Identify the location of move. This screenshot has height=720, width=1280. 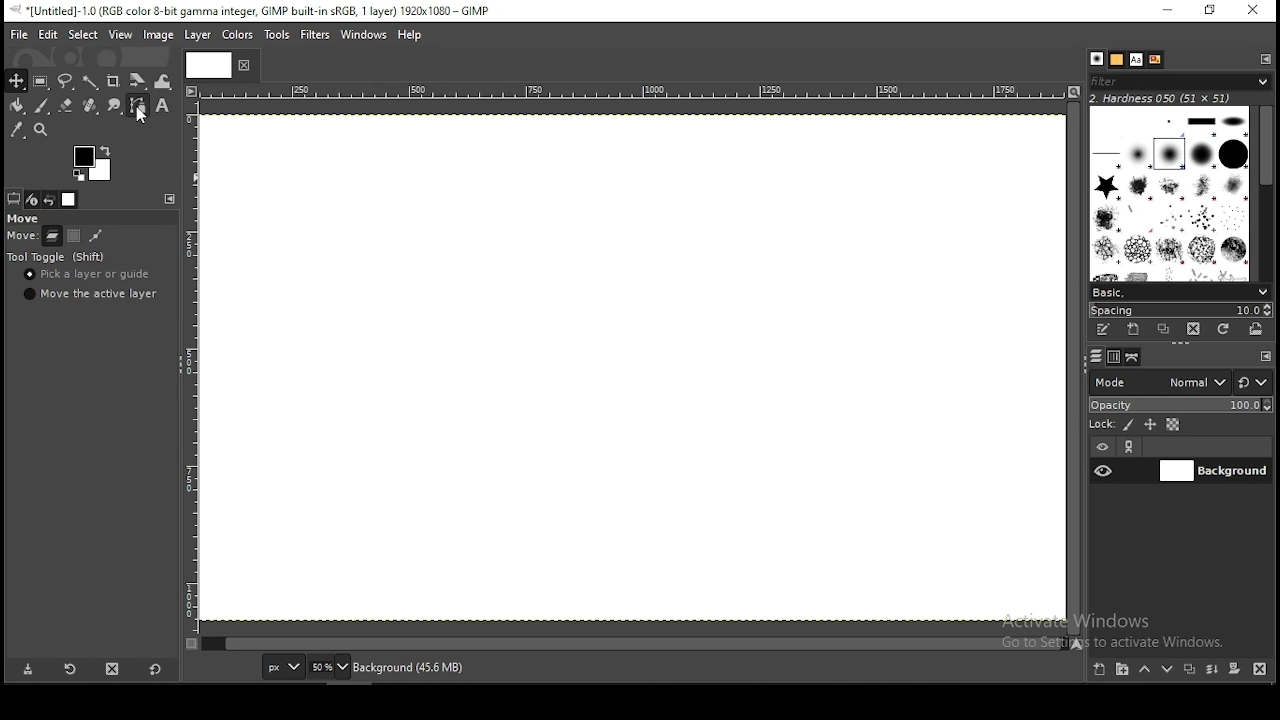
(22, 233).